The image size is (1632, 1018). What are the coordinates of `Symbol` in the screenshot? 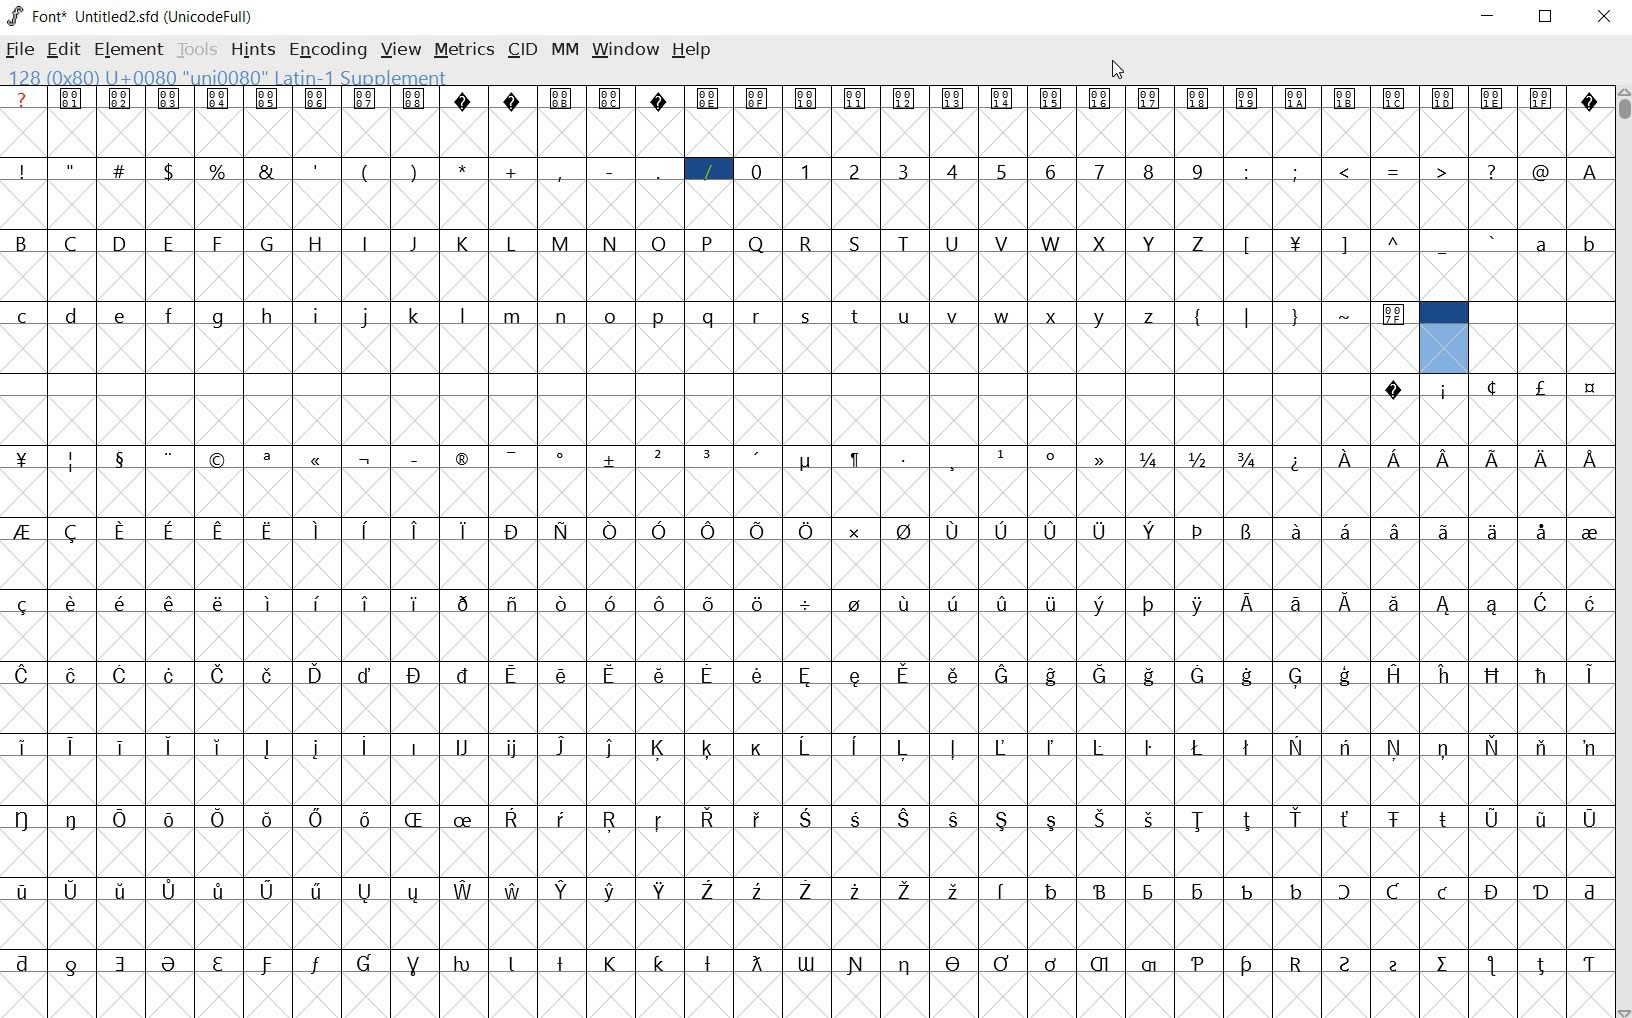 It's located at (1198, 97).